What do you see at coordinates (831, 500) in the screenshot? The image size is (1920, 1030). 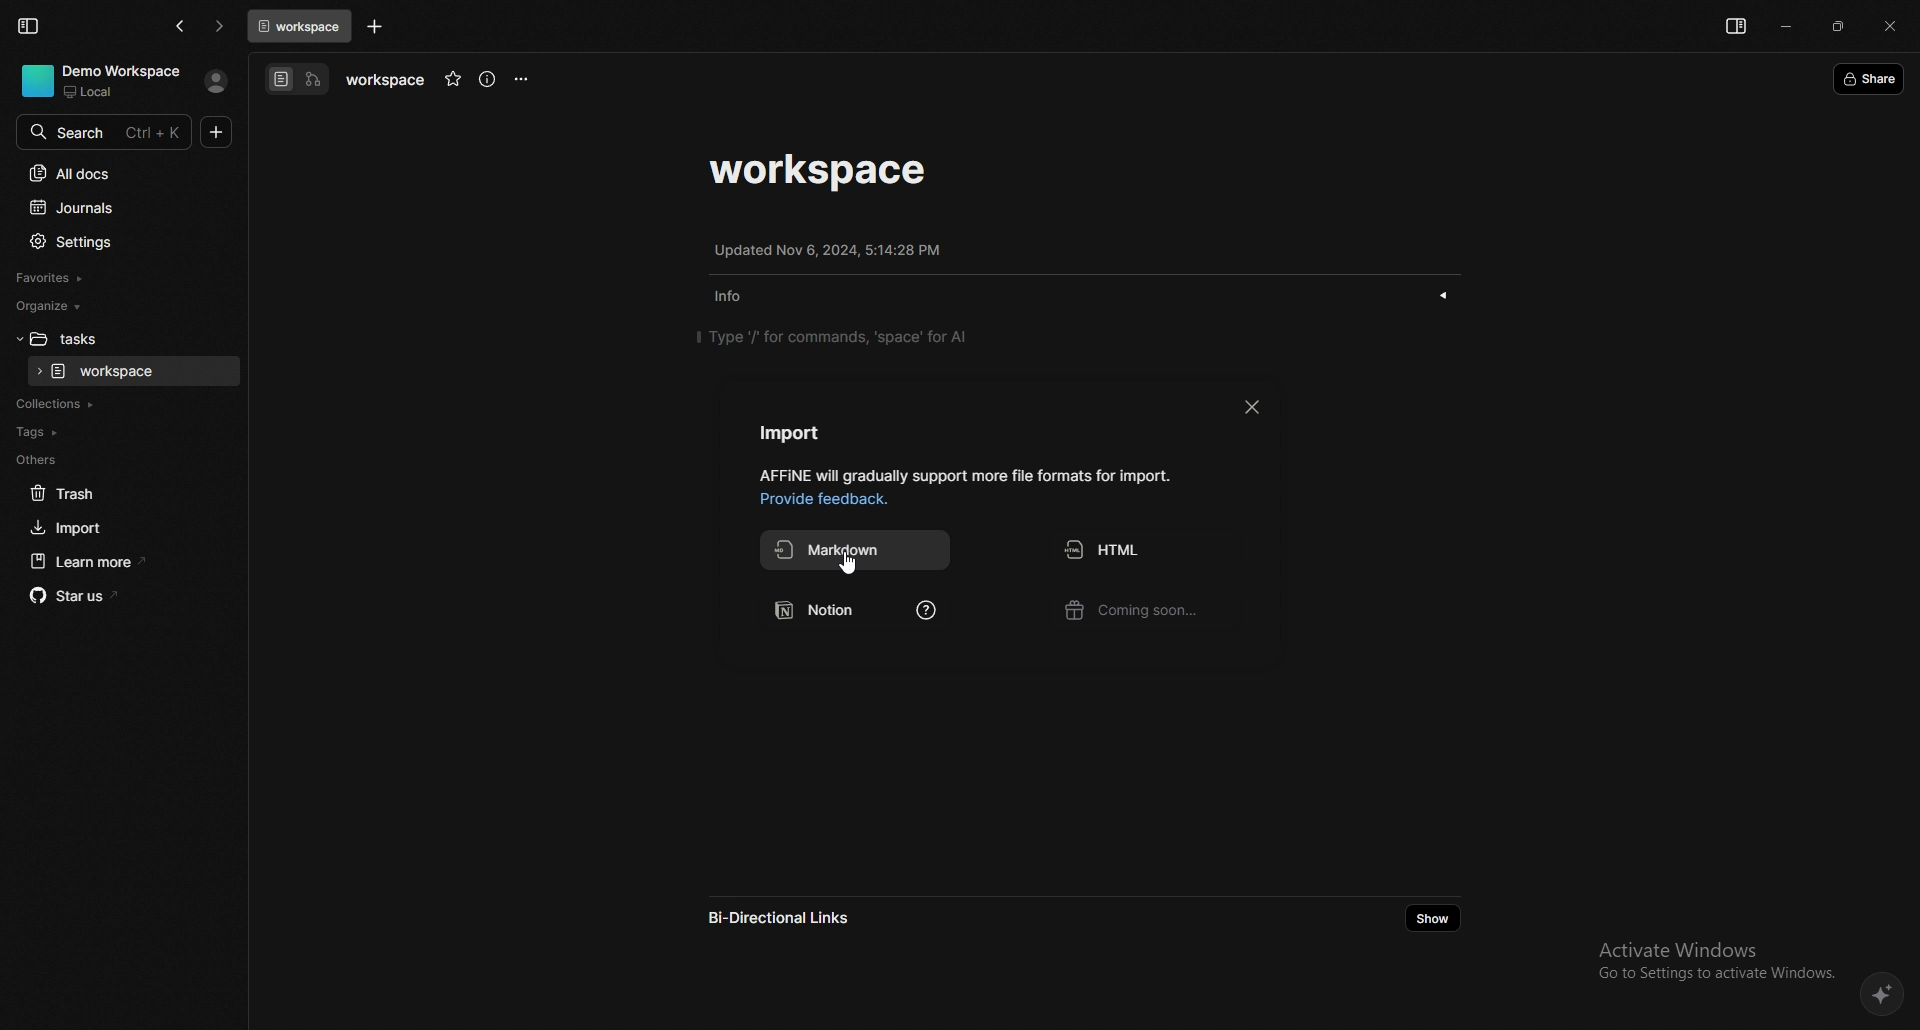 I see `provide feedback` at bounding box center [831, 500].